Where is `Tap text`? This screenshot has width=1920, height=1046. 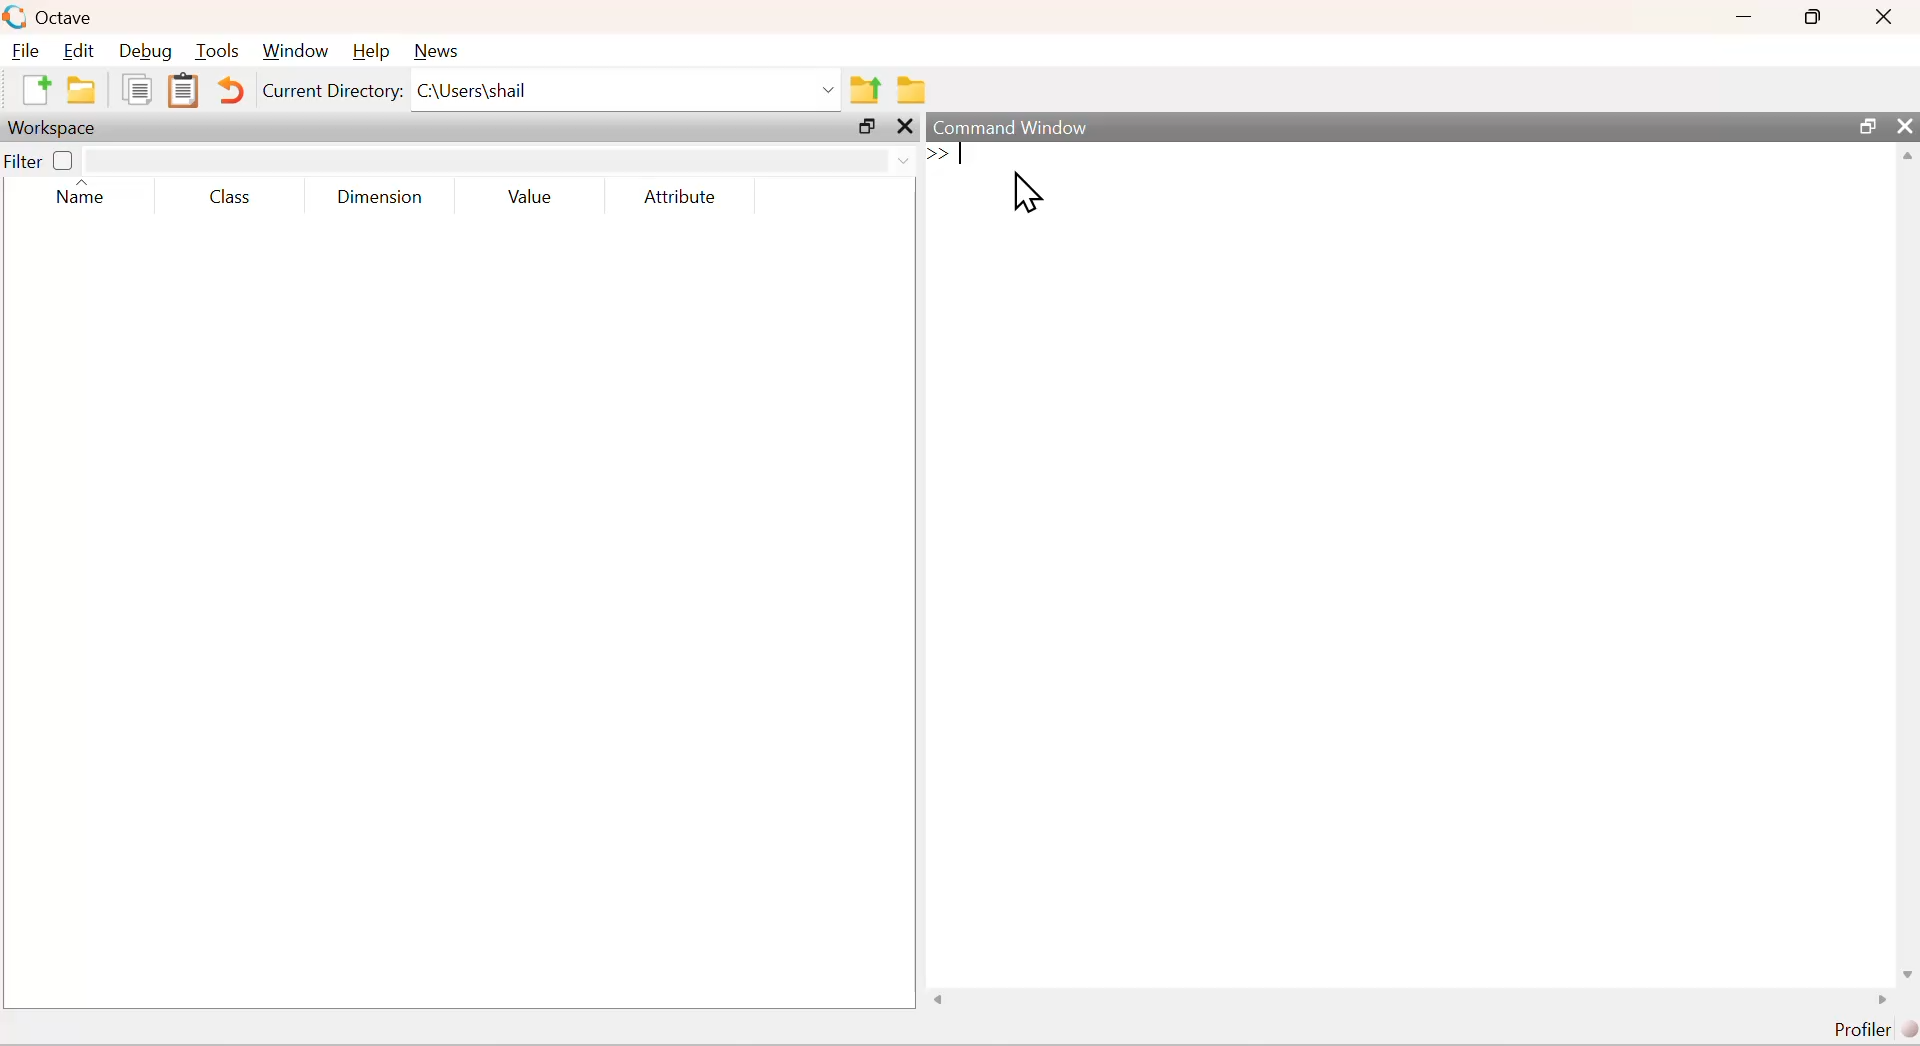 Tap text is located at coordinates (965, 156).